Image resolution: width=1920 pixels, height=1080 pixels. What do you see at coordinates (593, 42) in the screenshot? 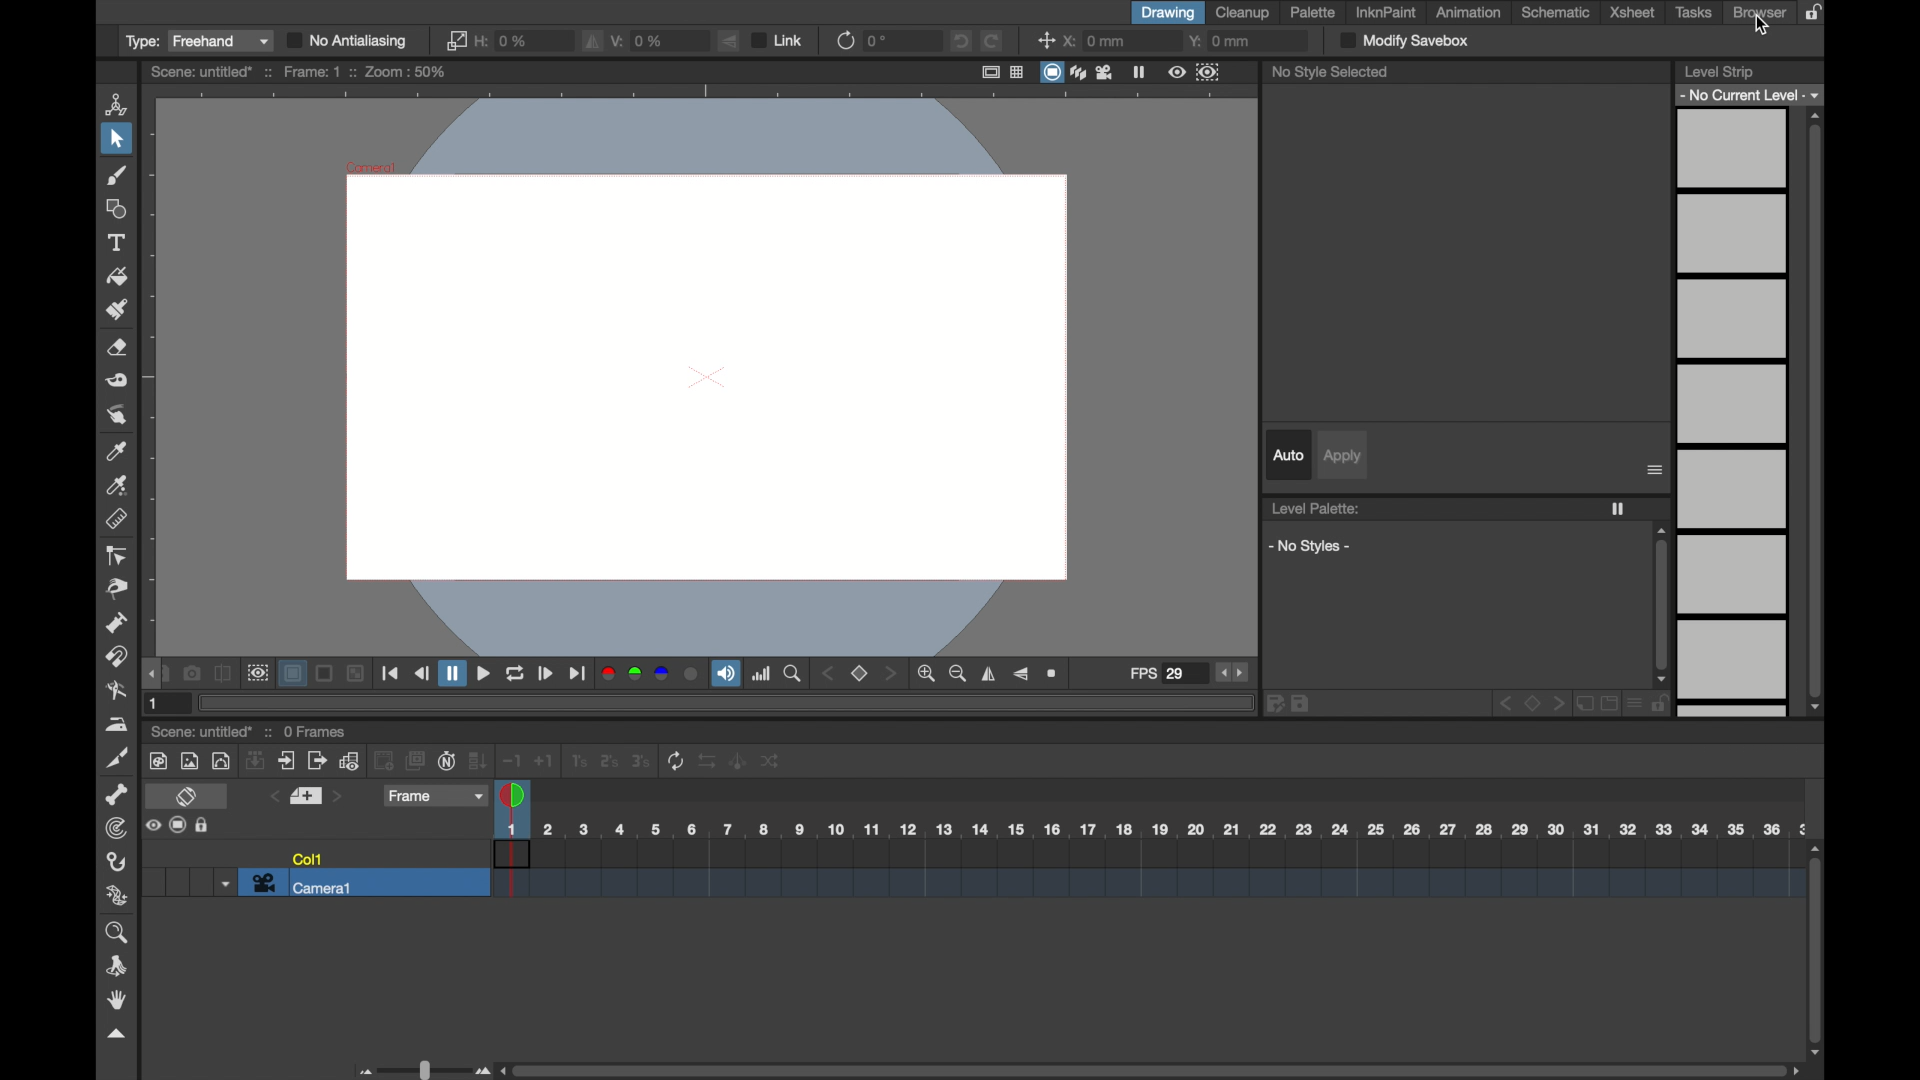
I see `flip horizontally` at bounding box center [593, 42].